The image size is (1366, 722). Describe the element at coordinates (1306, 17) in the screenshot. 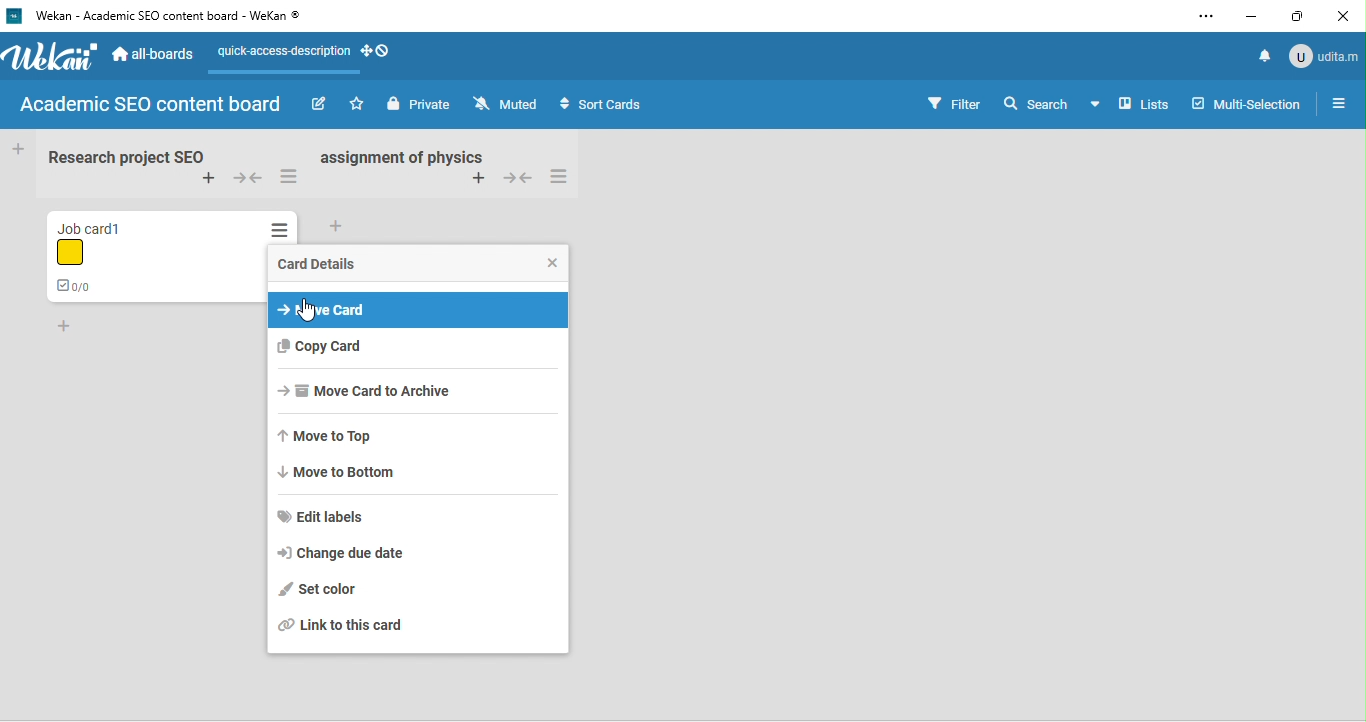

I see `maximize` at that location.